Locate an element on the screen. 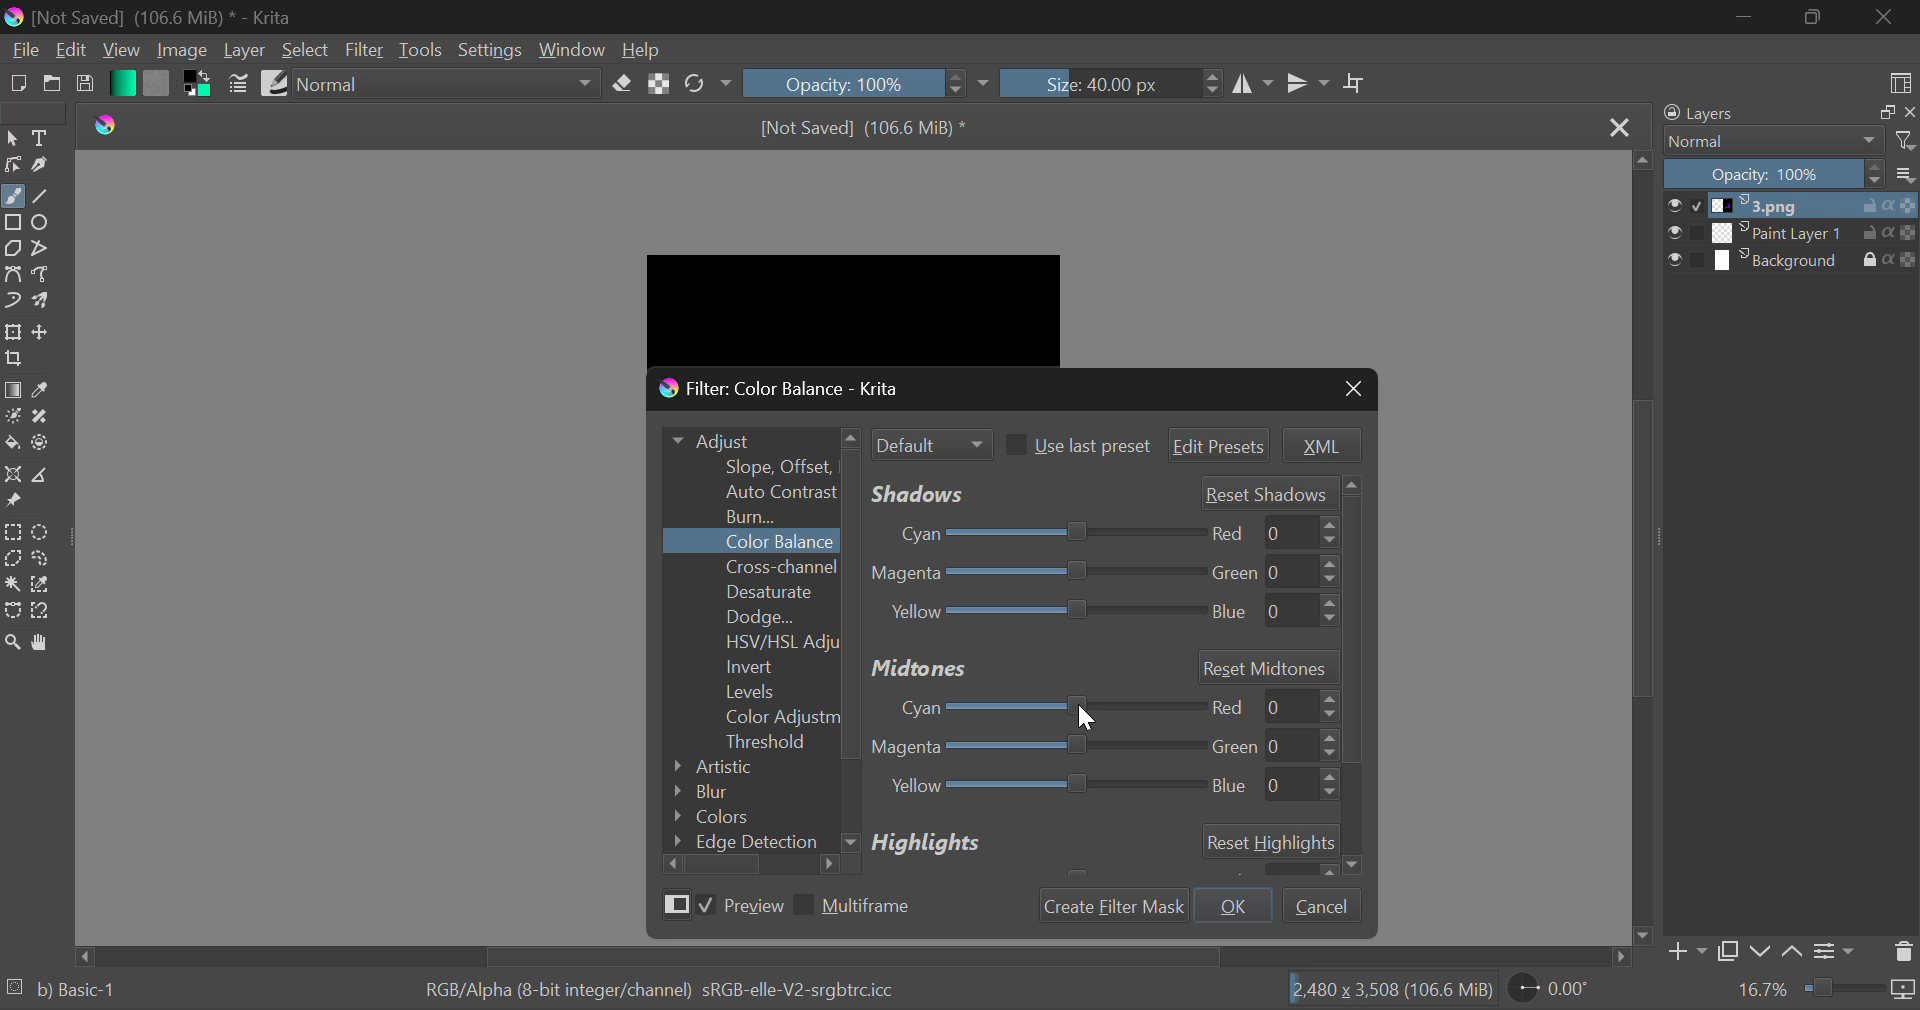 The image size is (1920, 1010). Color Balance is located at coordinates (754, 542).